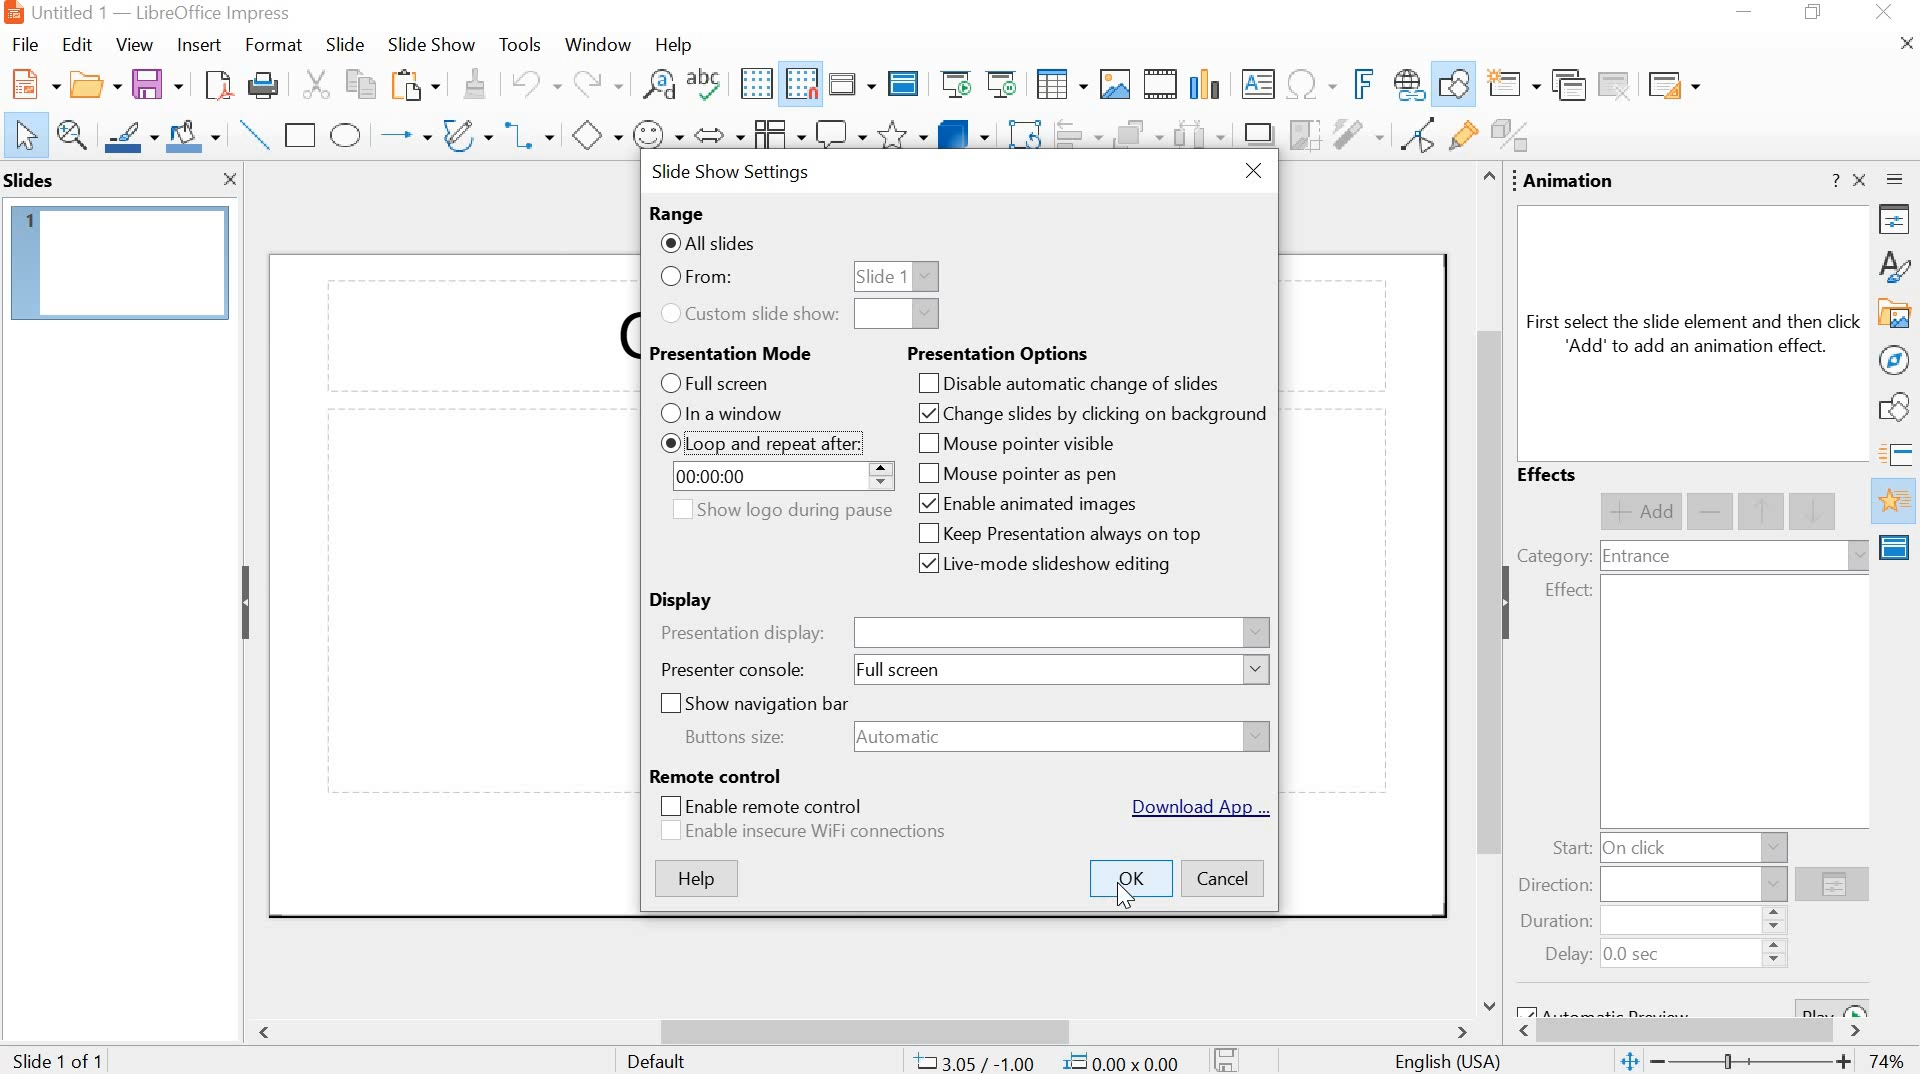 Image resolution: width=1920 pixels, height=1074 pixels. Describe the element at coordinates (1209, 83) in the screenshot. I see `insert chart` at that location.